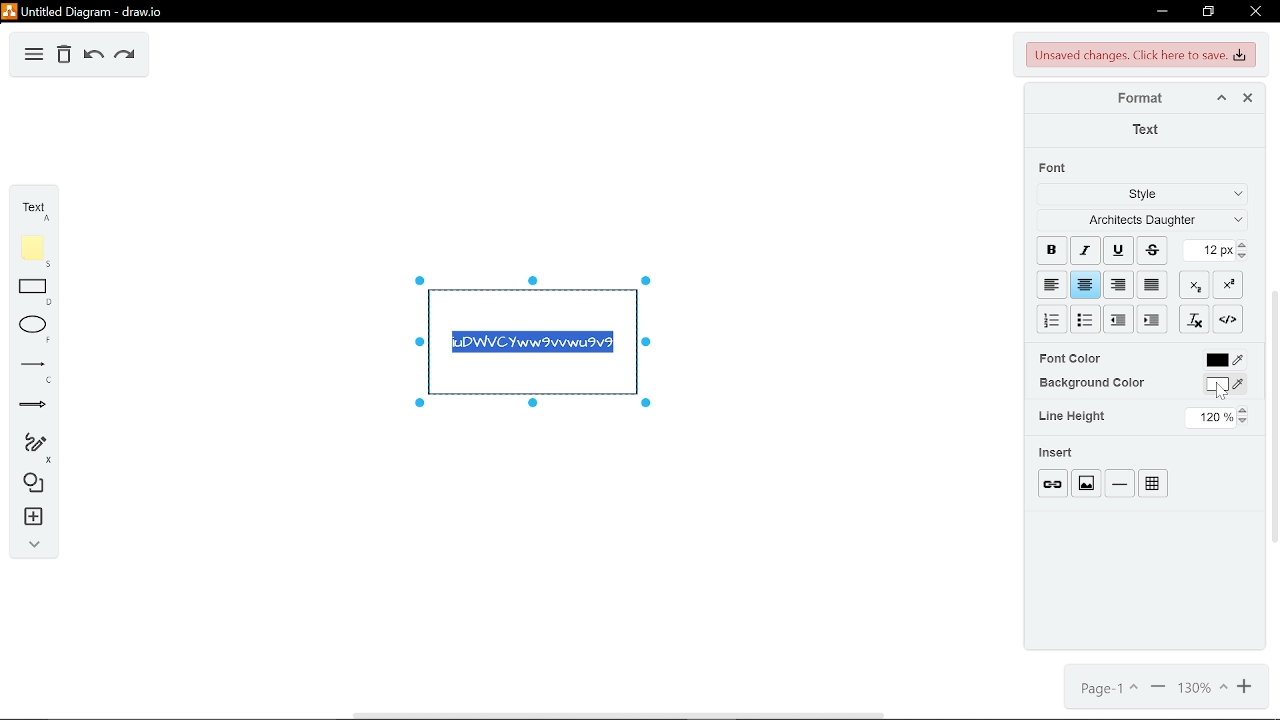 This screenshot has width=1280, height=720. What do you see at coordinates (29, 291) in the screenshot?
I see `rectangle` at bounding box center [29, 291].